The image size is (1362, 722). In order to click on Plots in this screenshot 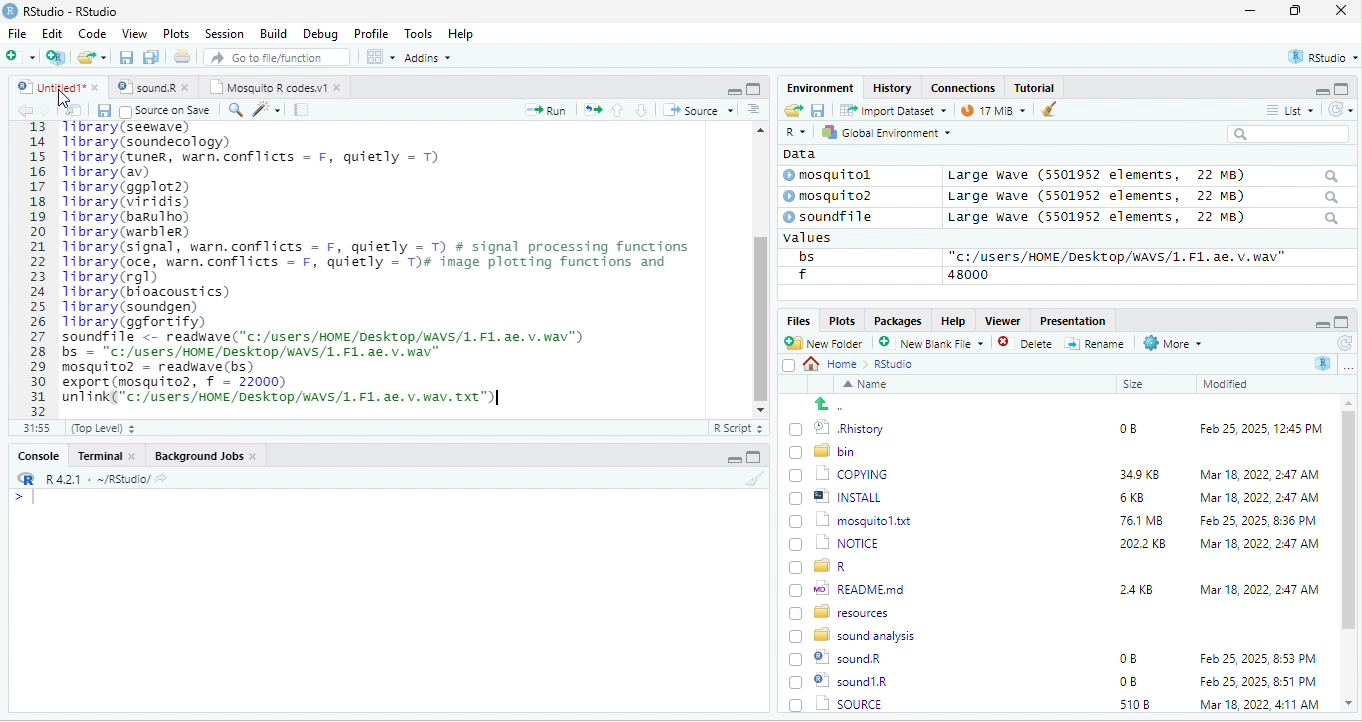, I will do `click(842, 320)`.